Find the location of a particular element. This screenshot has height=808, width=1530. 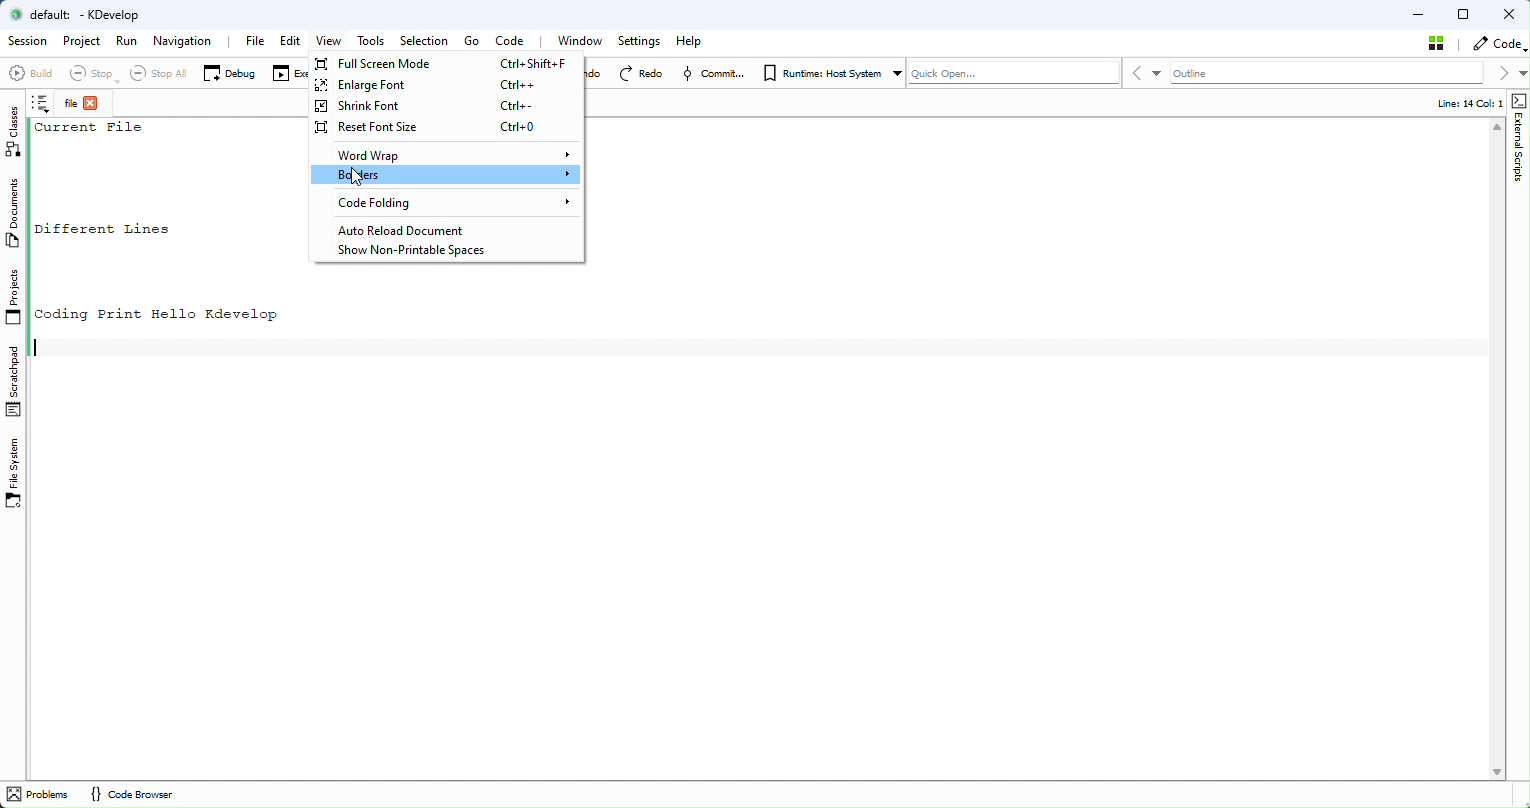

Go is located at coordinates (470, 42).